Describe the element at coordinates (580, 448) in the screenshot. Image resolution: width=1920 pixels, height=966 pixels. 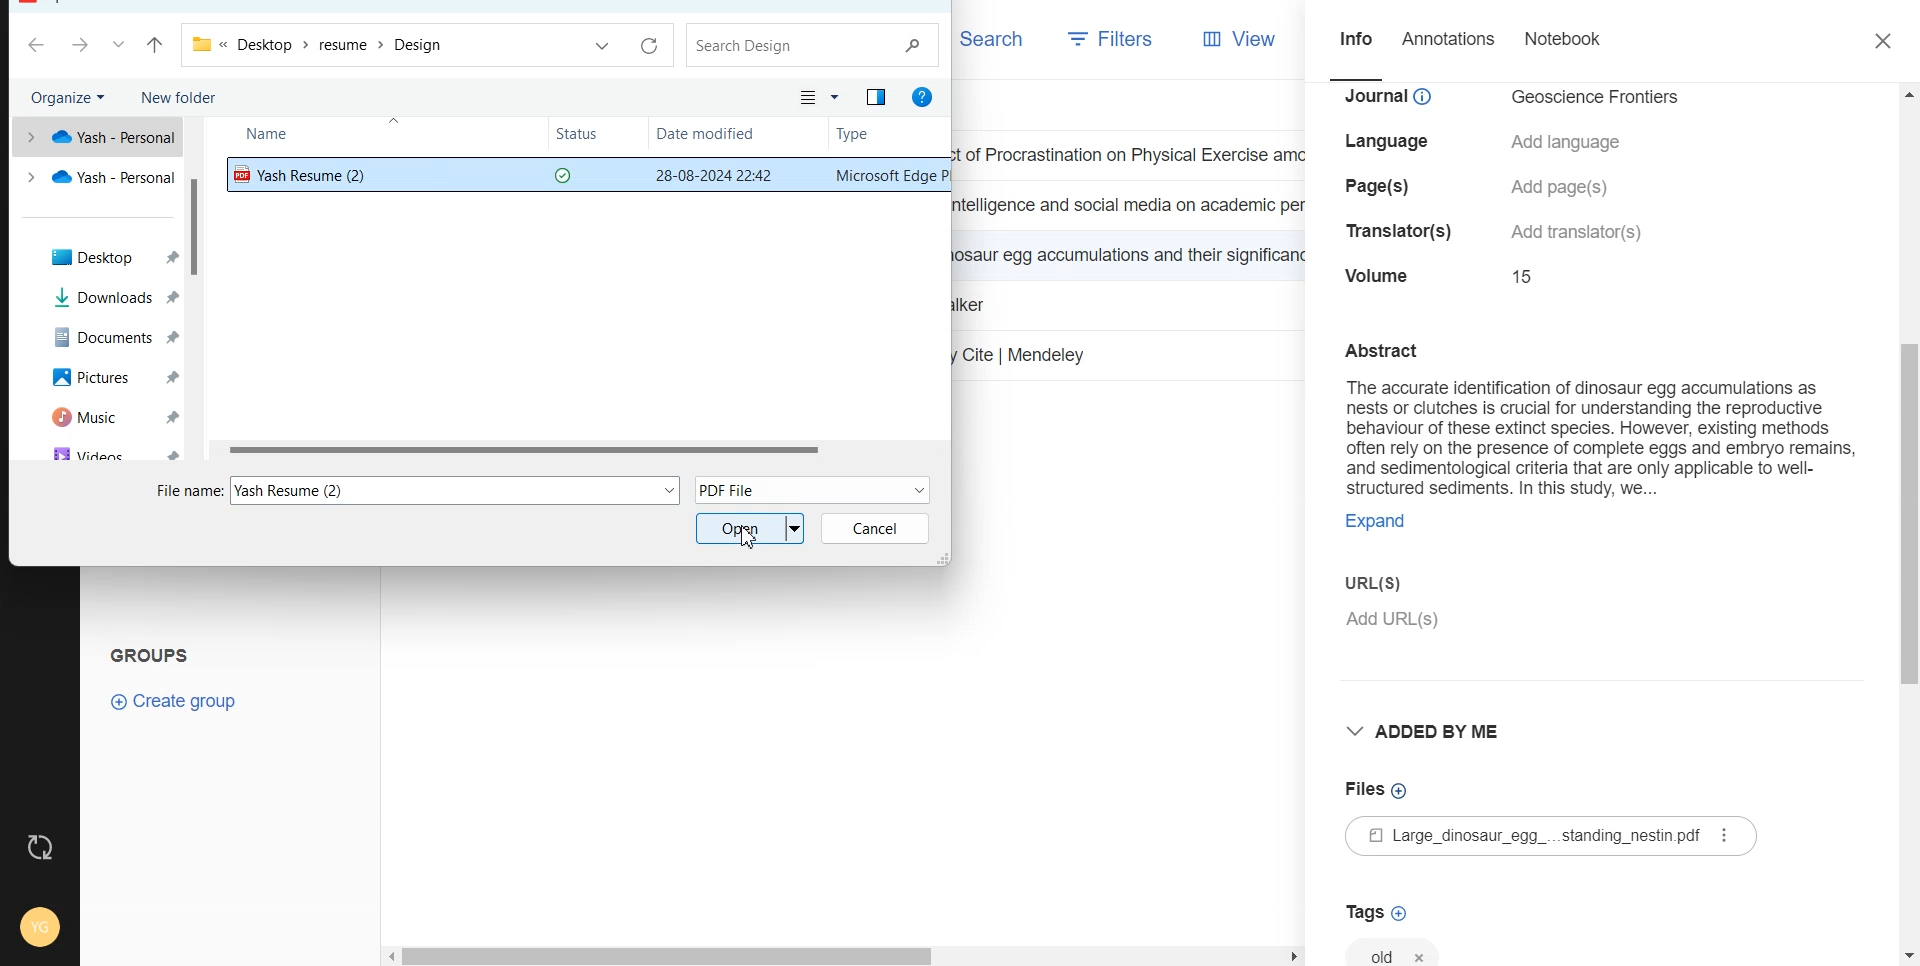
I see `File` at that location.